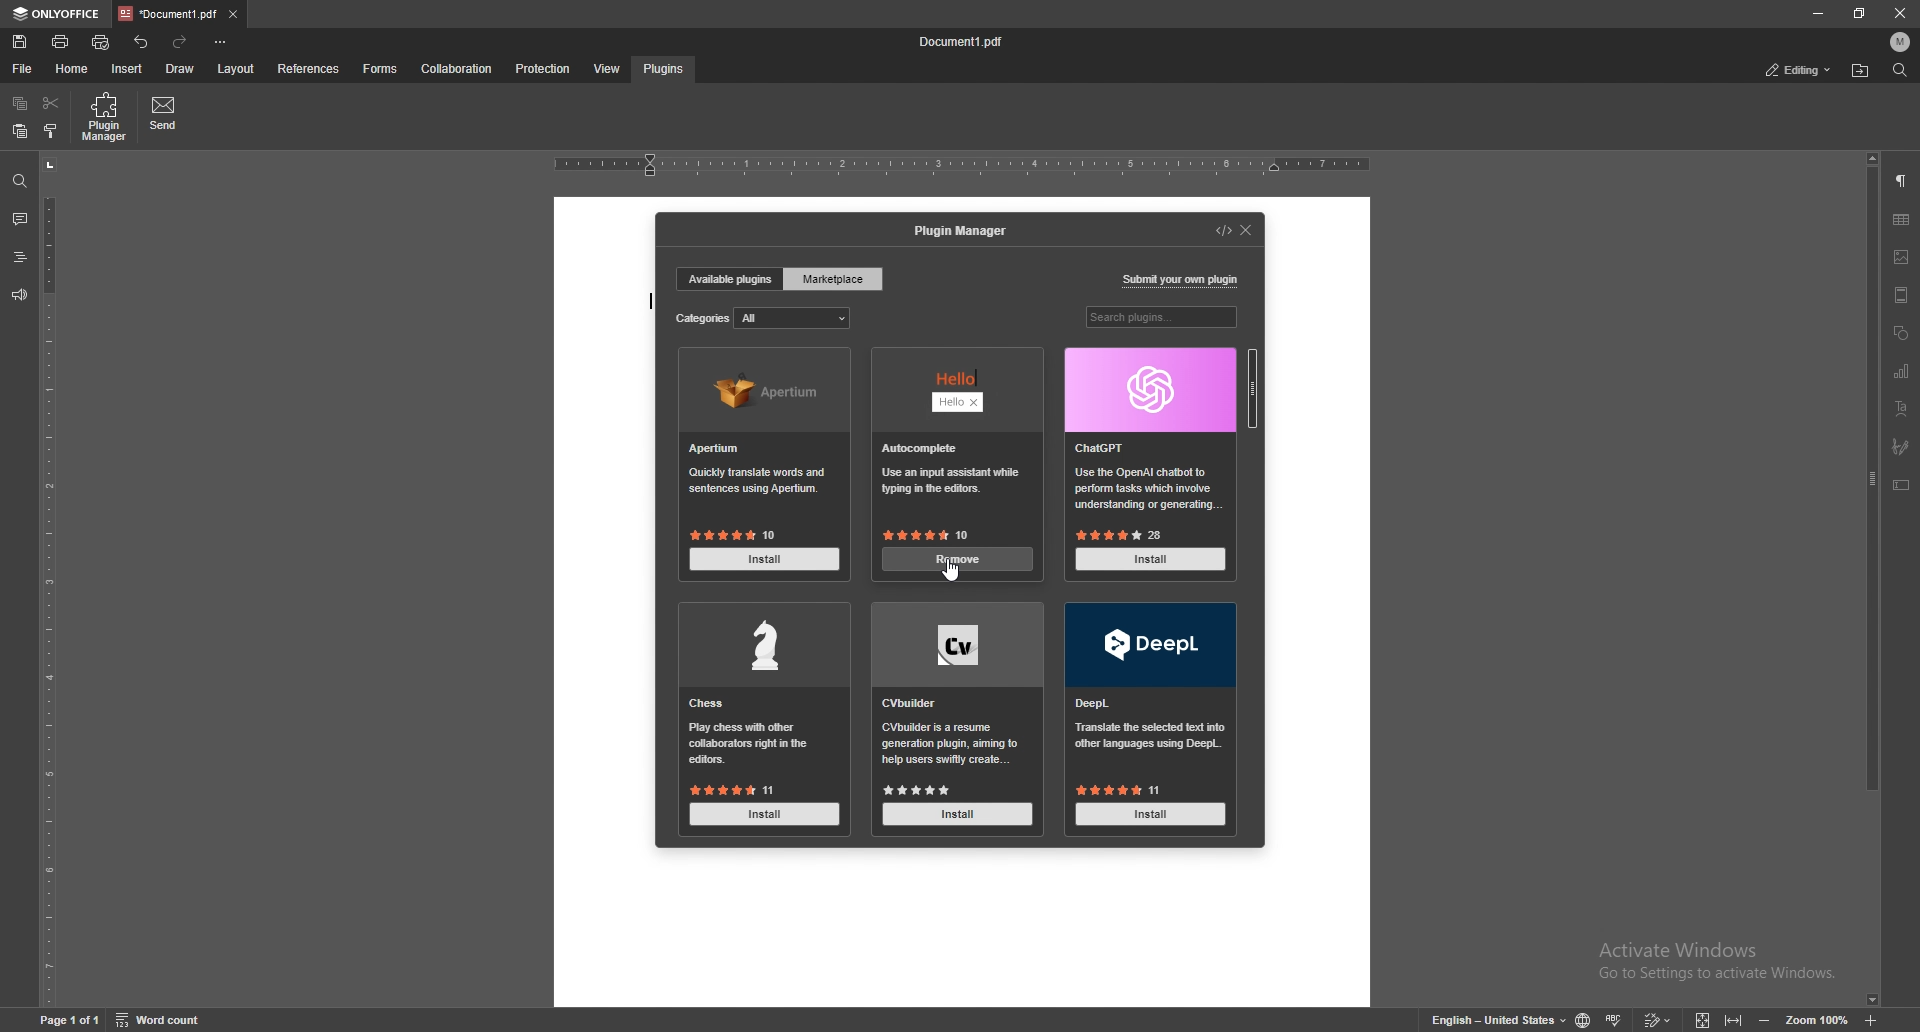  I want to click on install, so click(959, 814).